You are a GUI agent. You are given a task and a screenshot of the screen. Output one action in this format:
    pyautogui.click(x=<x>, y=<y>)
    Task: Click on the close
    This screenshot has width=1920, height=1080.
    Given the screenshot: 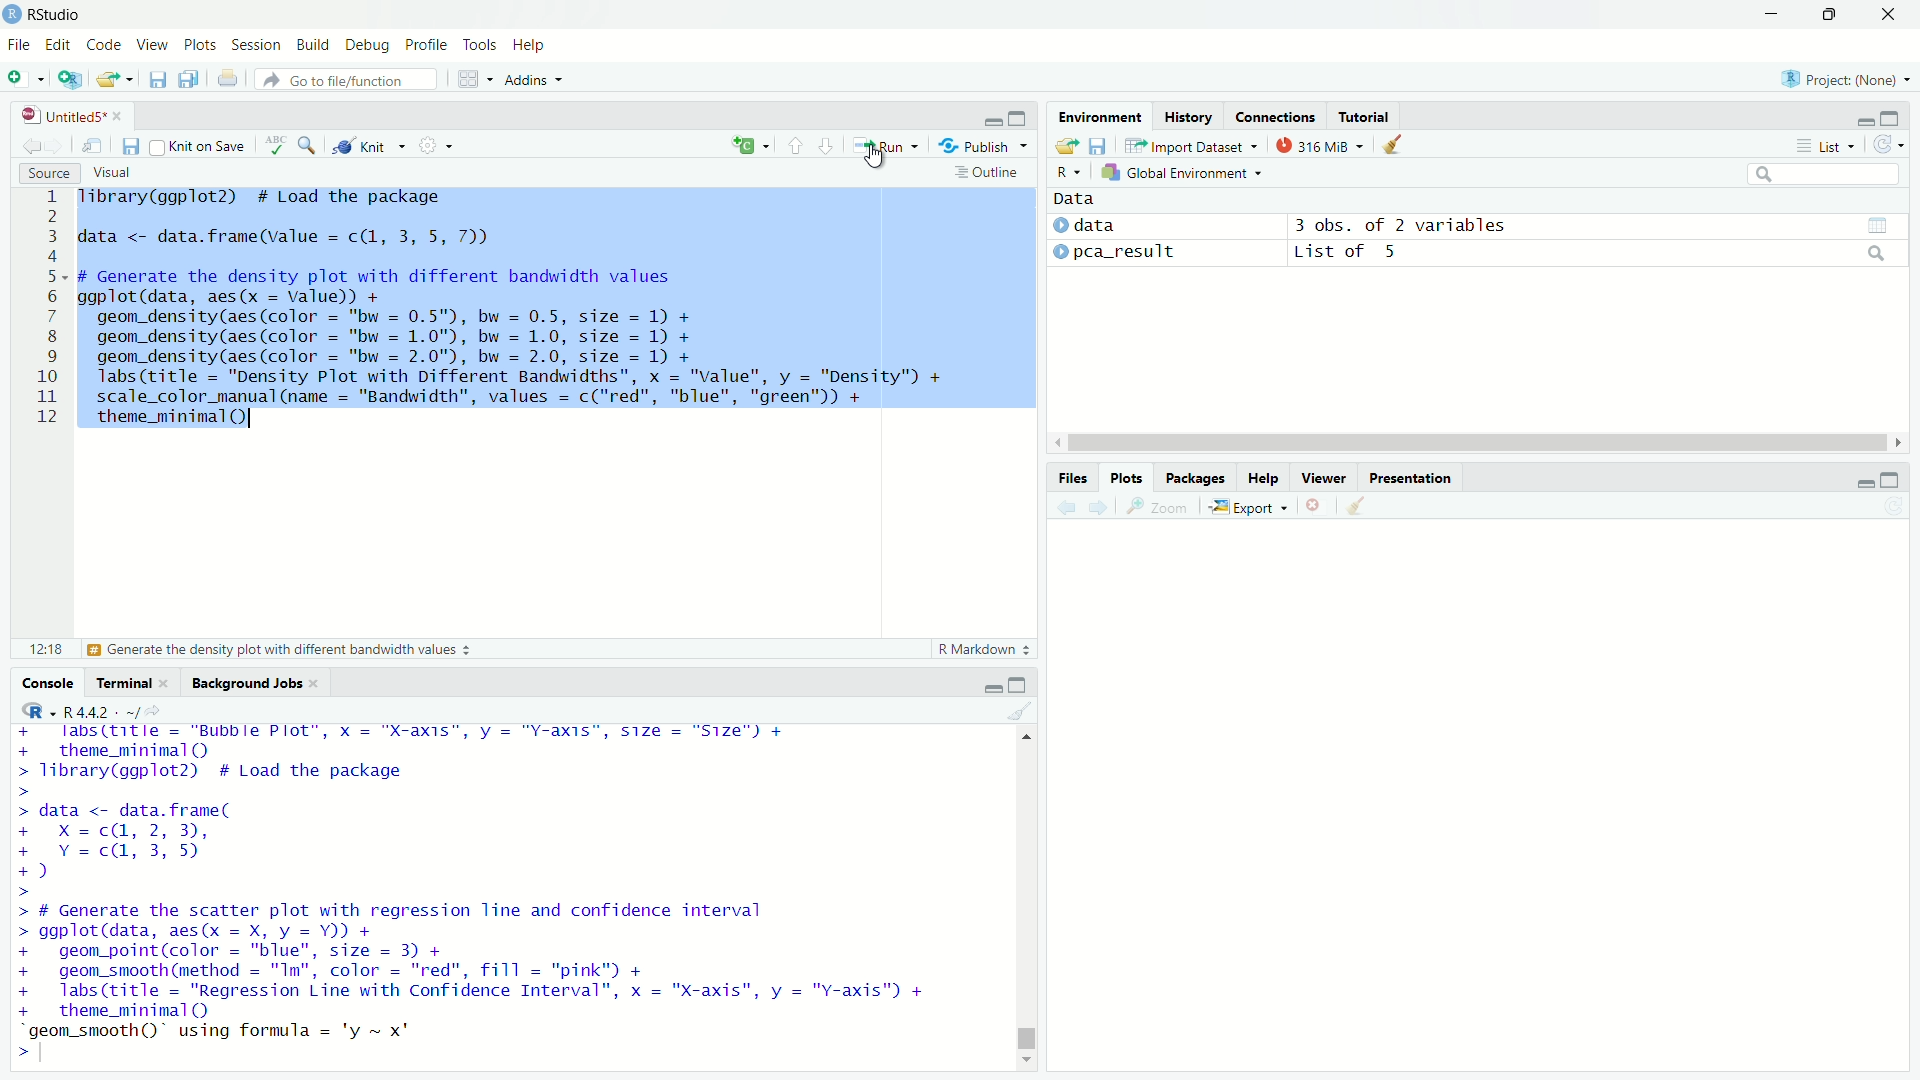 What is the action you would take?
    pyautogui.click(x=117, y=116)
    